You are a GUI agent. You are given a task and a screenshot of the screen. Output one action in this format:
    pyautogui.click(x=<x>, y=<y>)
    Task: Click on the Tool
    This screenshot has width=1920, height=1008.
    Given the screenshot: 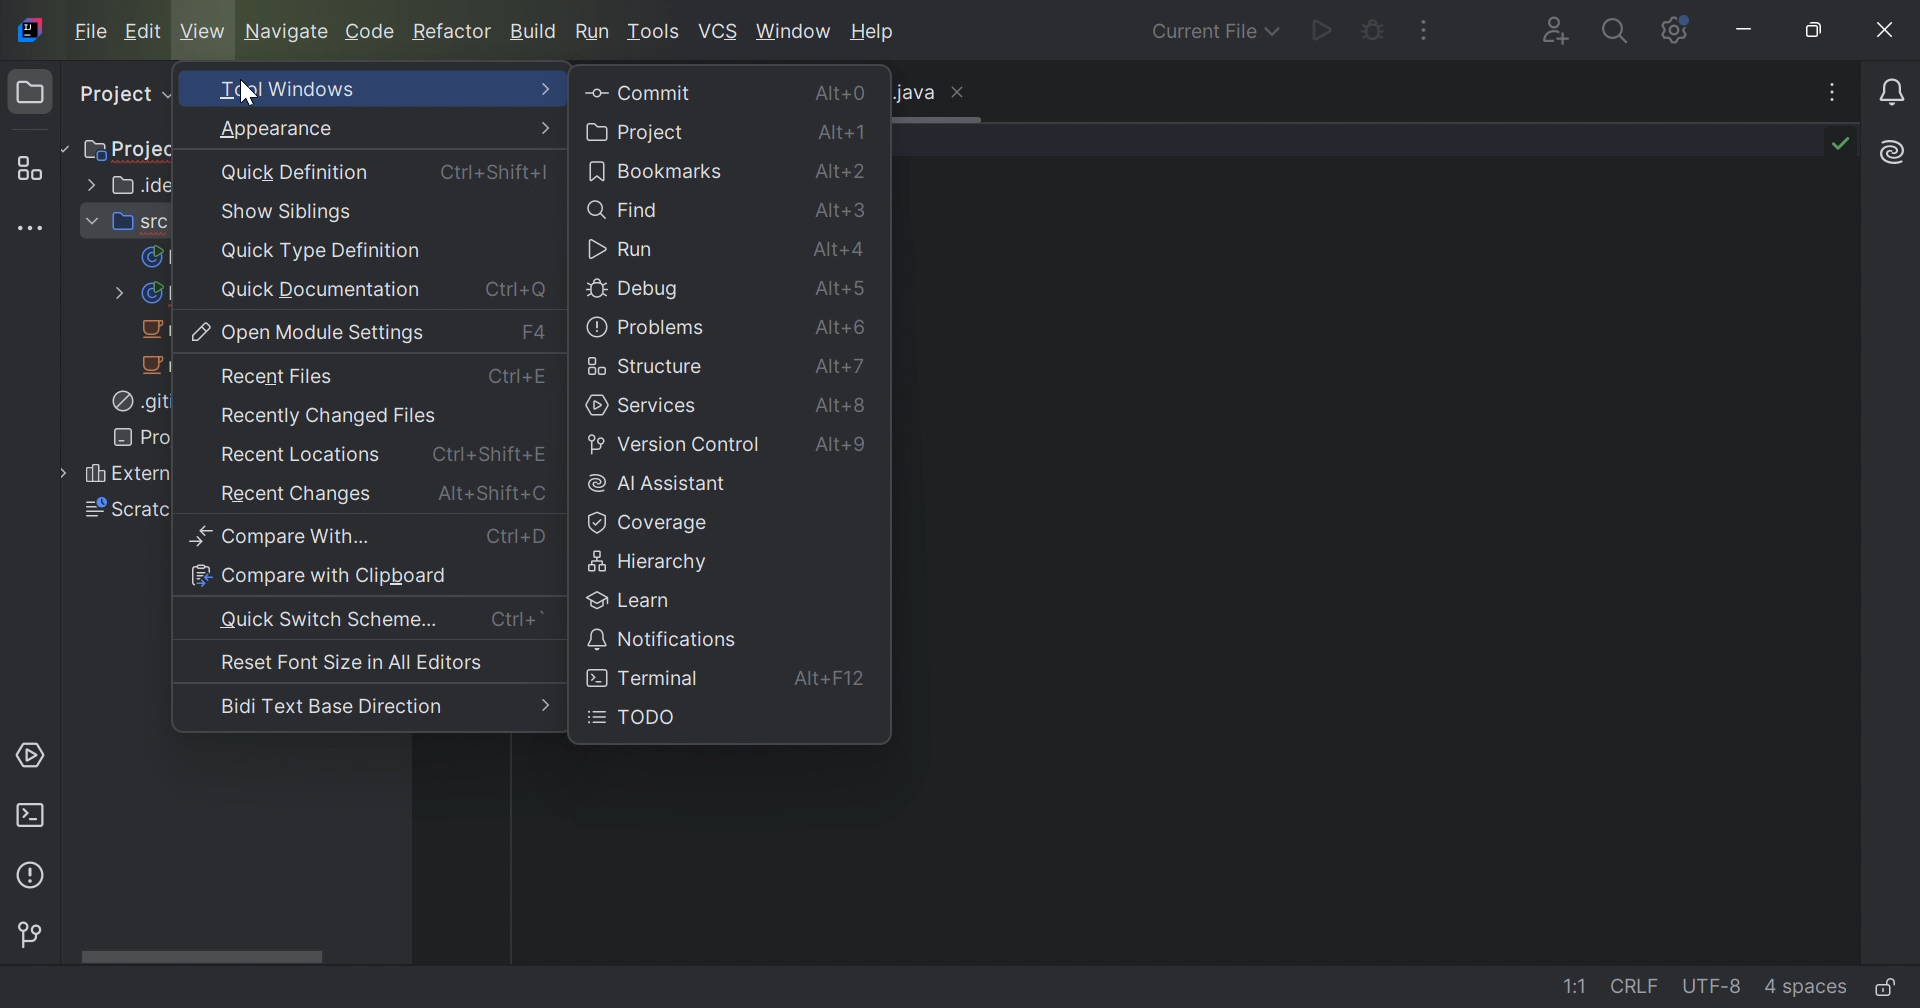 What is the action you would take?
    pyautogui.click(x=655, y=33)
    